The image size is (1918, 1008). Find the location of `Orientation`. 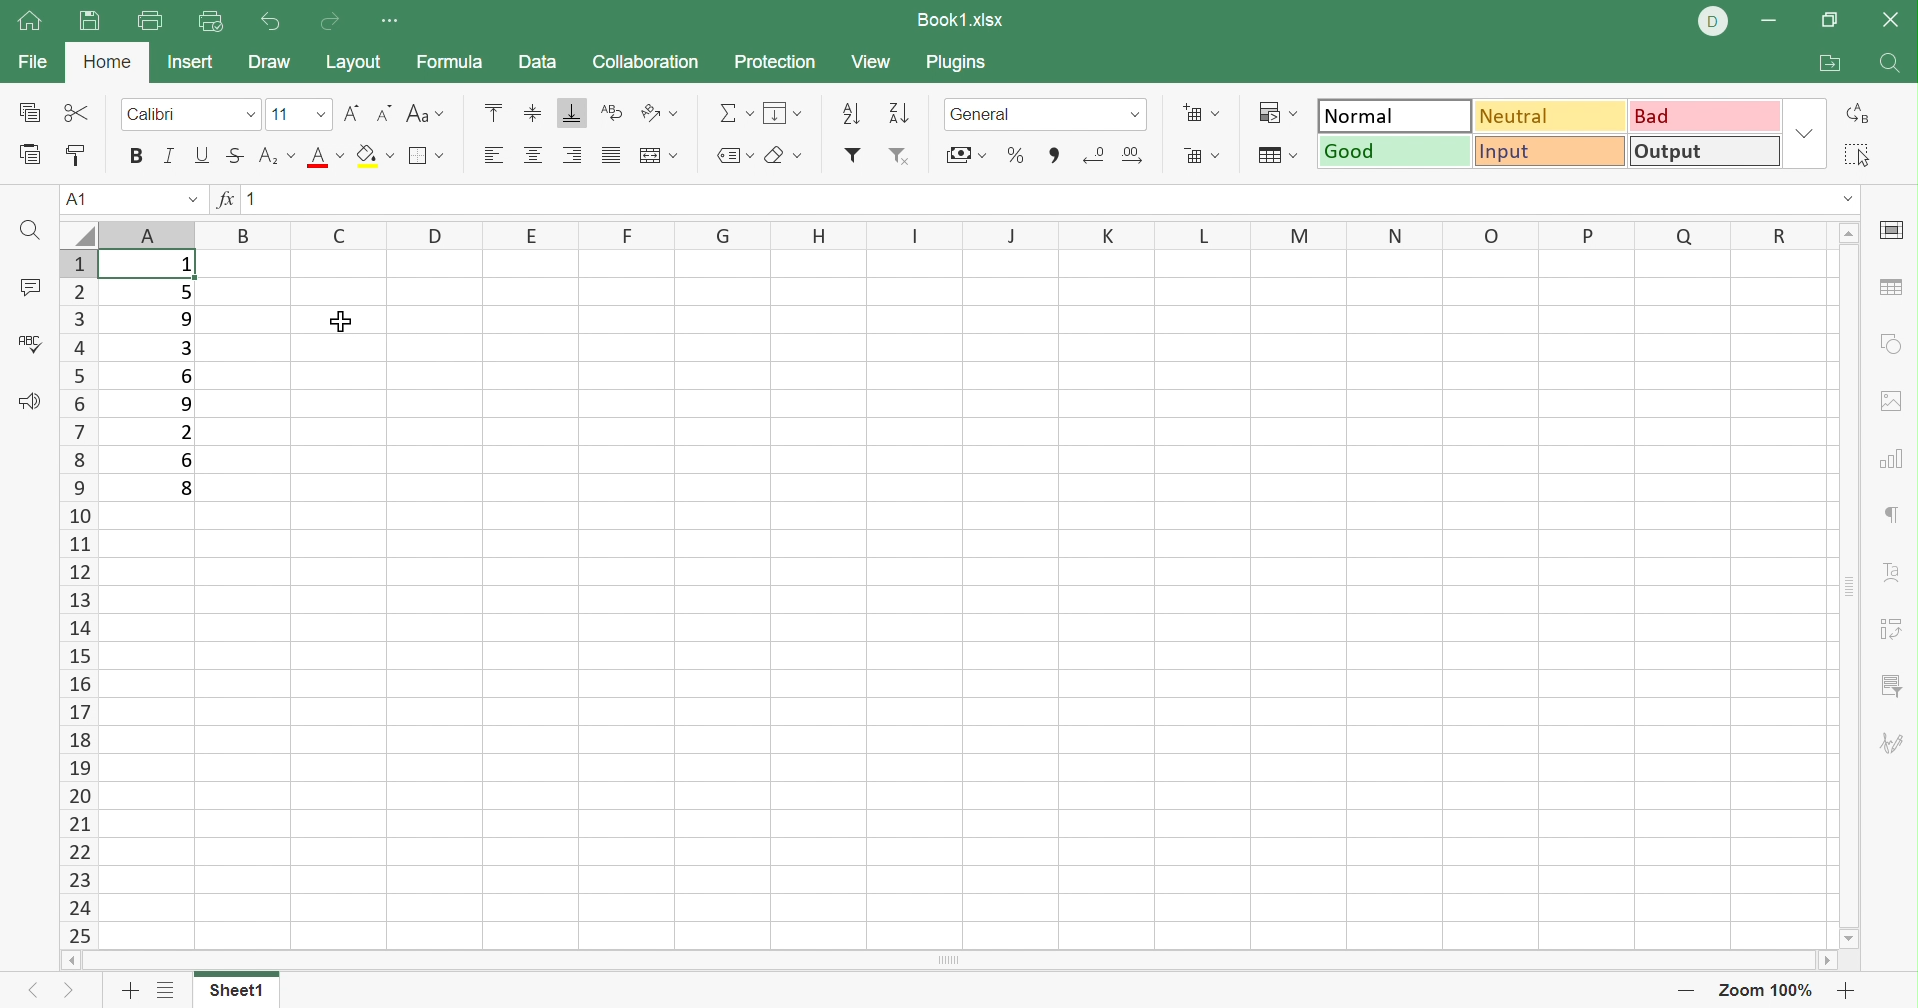

Orientation is located at coordinates (660, 113).